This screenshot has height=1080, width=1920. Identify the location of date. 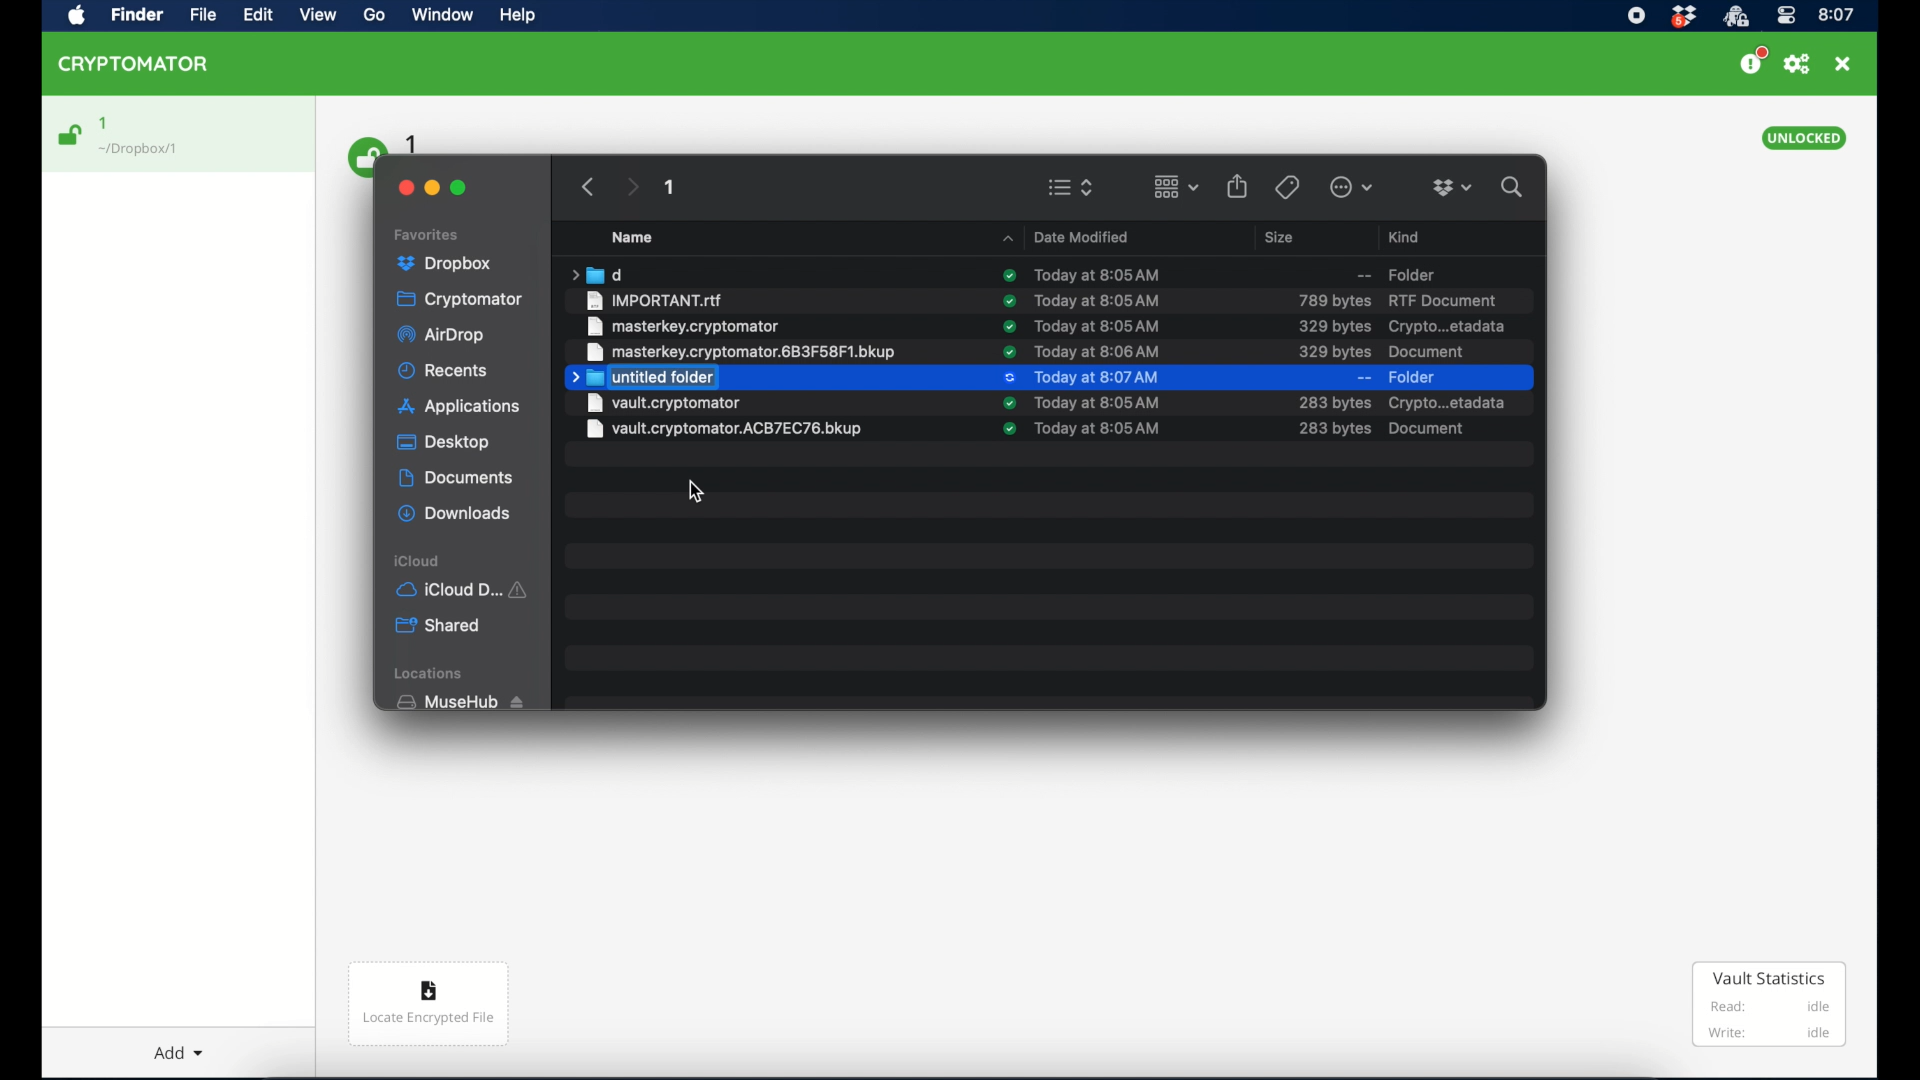
(1105, 351).